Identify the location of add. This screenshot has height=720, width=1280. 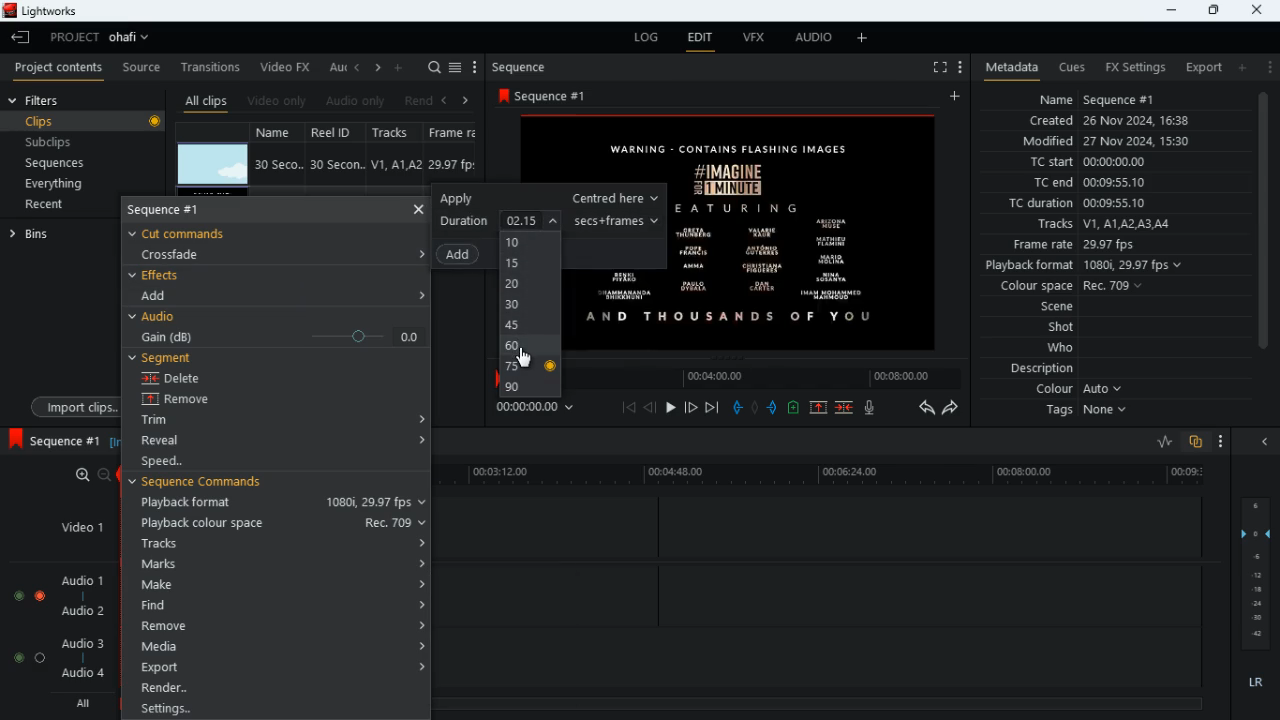
(1241, 67).